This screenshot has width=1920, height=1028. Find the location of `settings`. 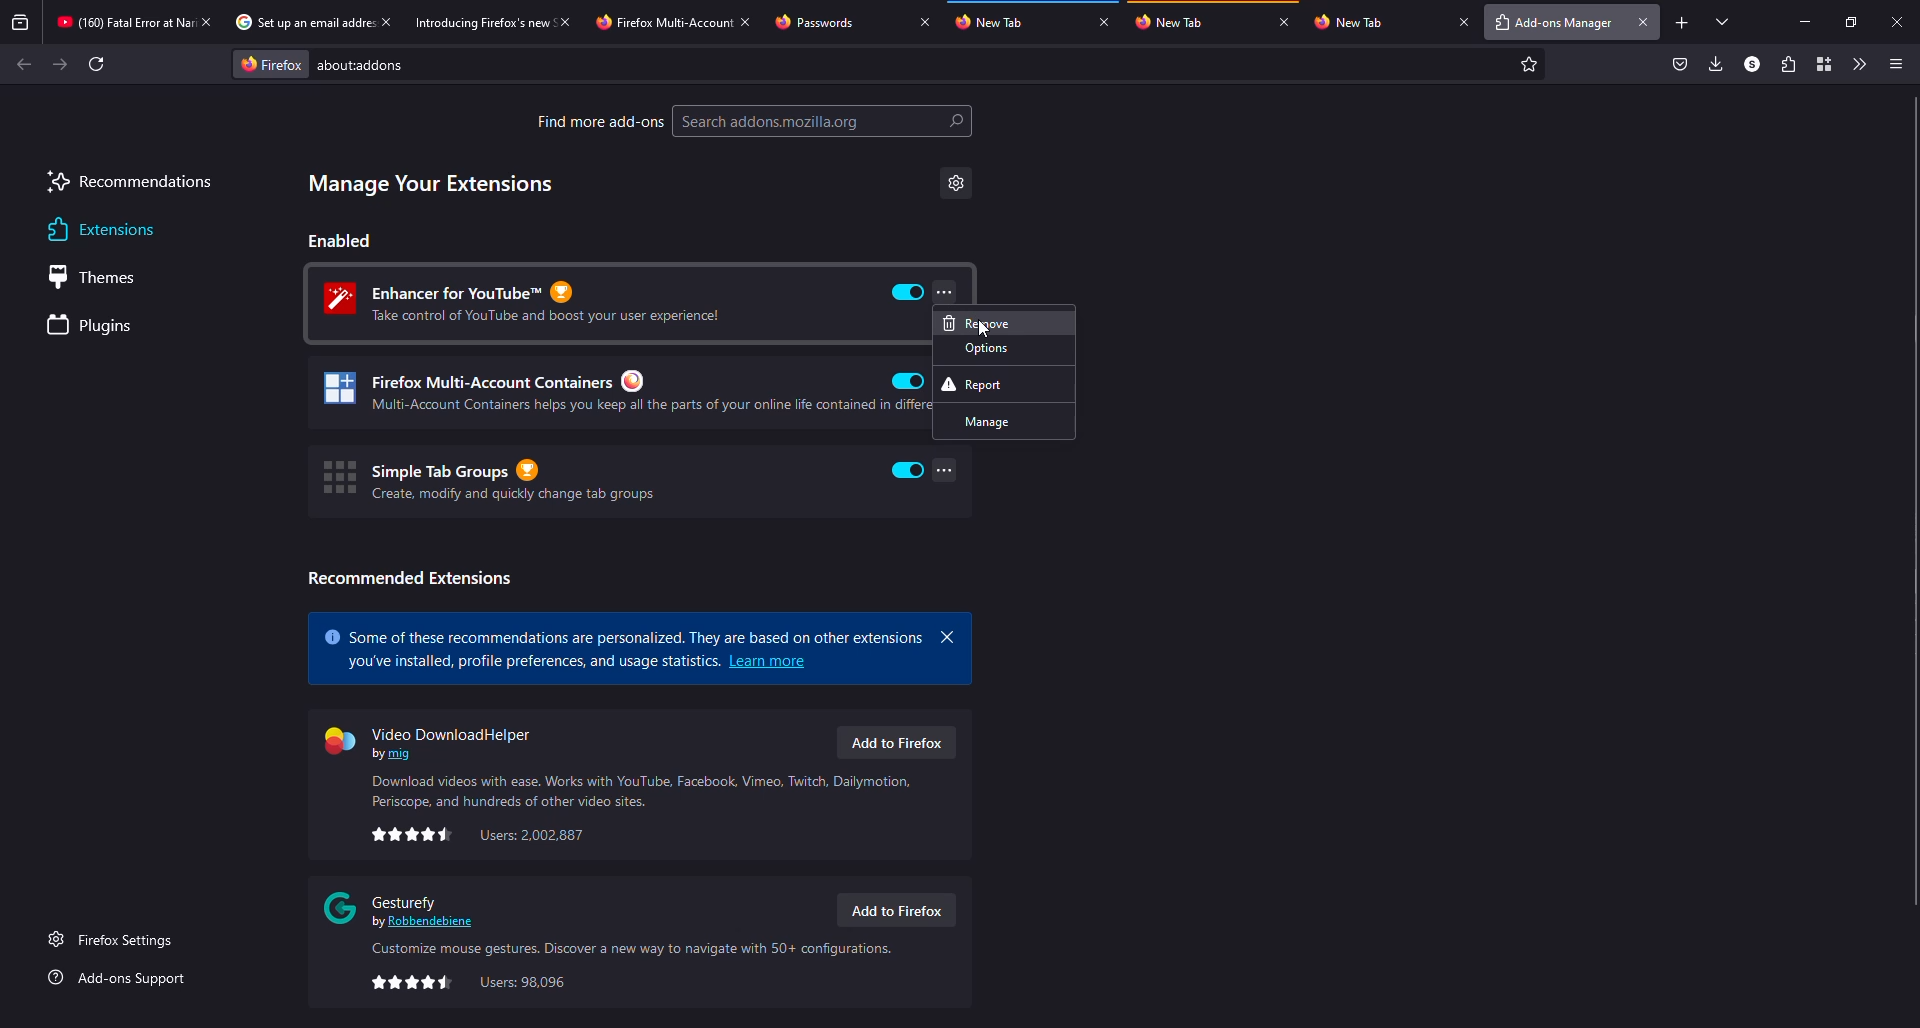

settings is located at coordinates (956, 183).